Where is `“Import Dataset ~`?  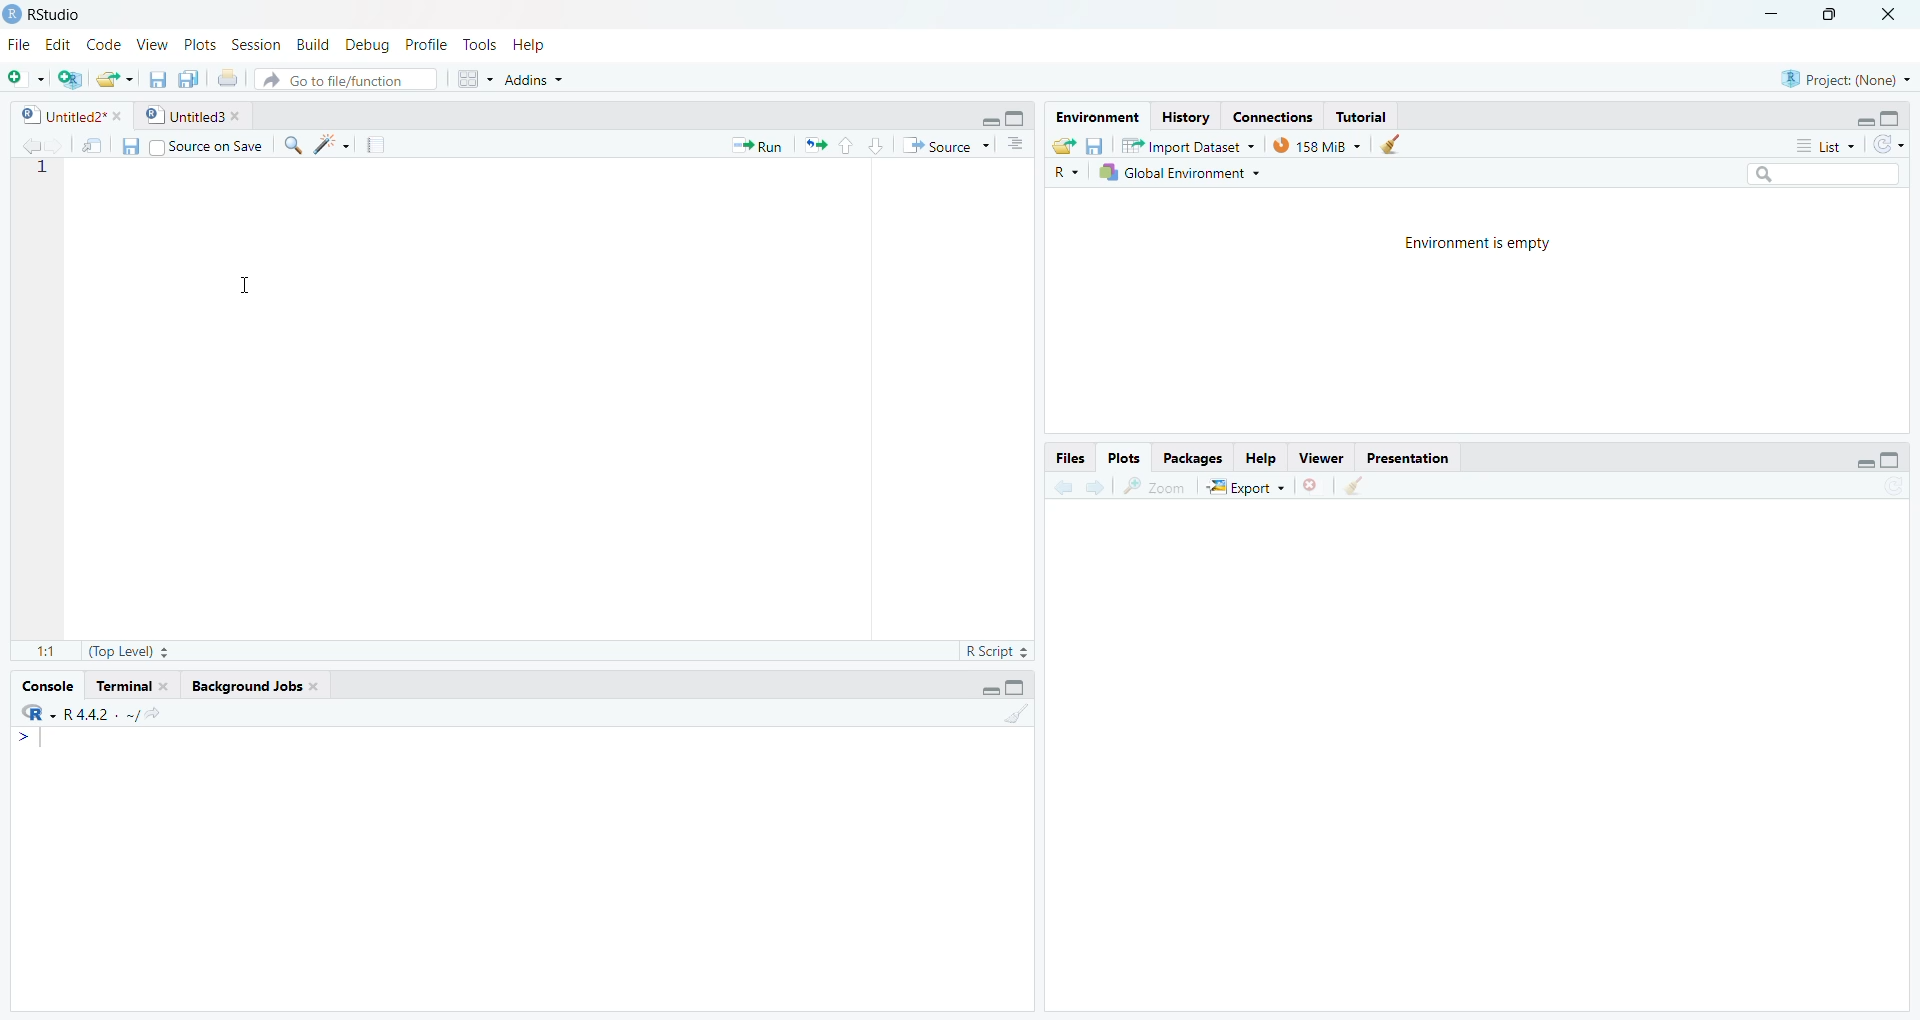 “Import Dataset ~ is located at coordinates (1187, 145).